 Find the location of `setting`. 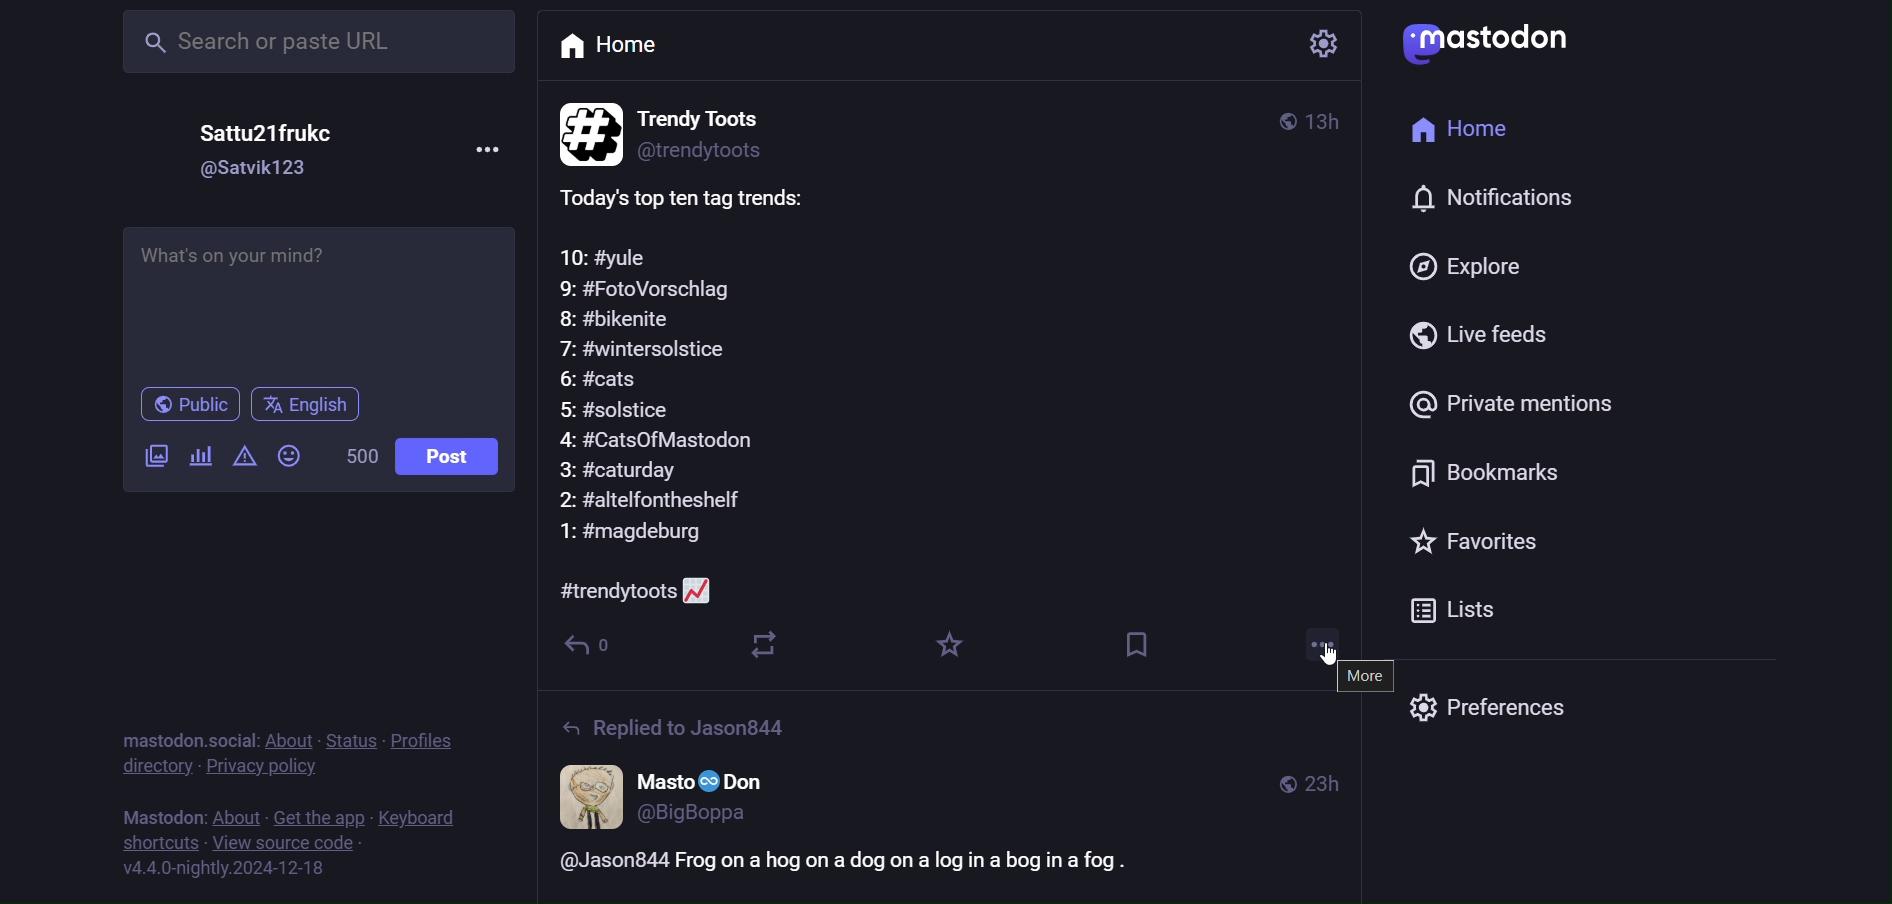

setting is located at coordinates (1320, 46).